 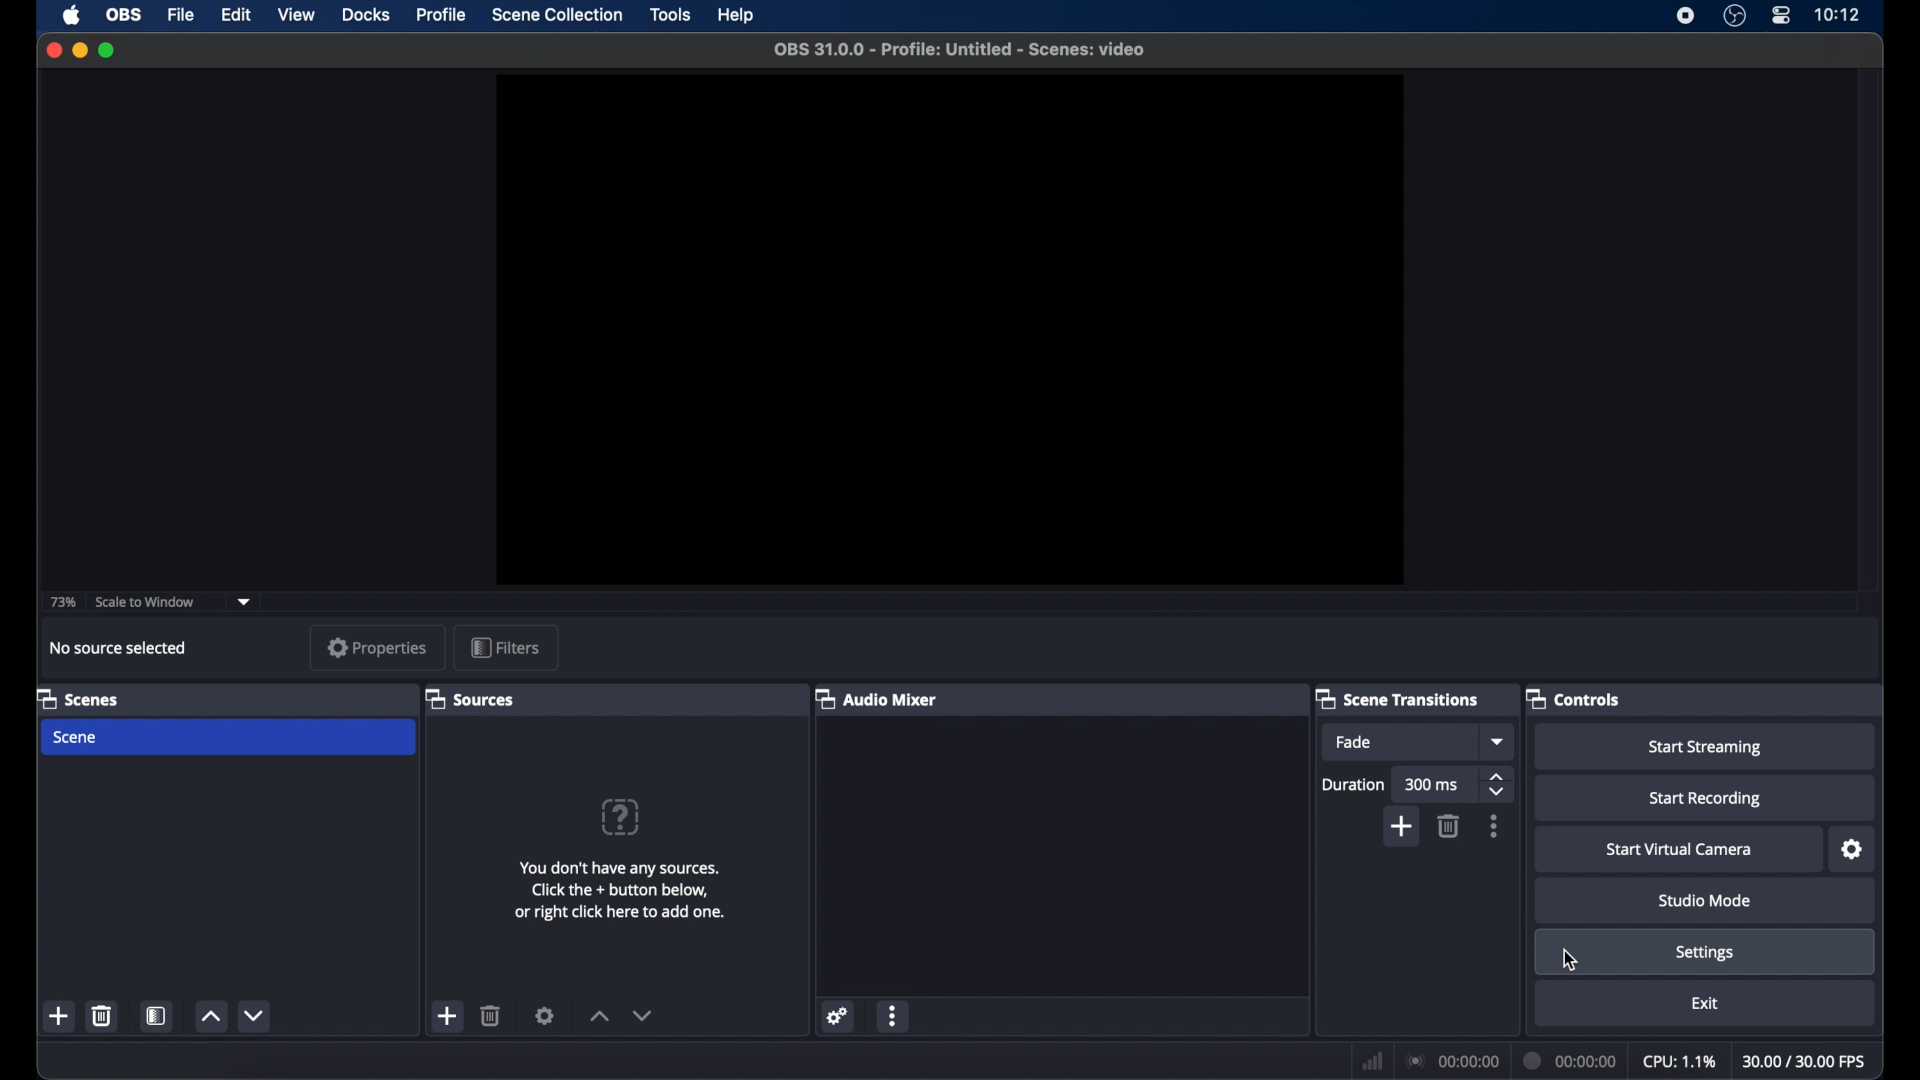 What do you see at coordinates (1805, 1062) in the screenshot?
I see `fps` at bounding box center [1805, 1062].